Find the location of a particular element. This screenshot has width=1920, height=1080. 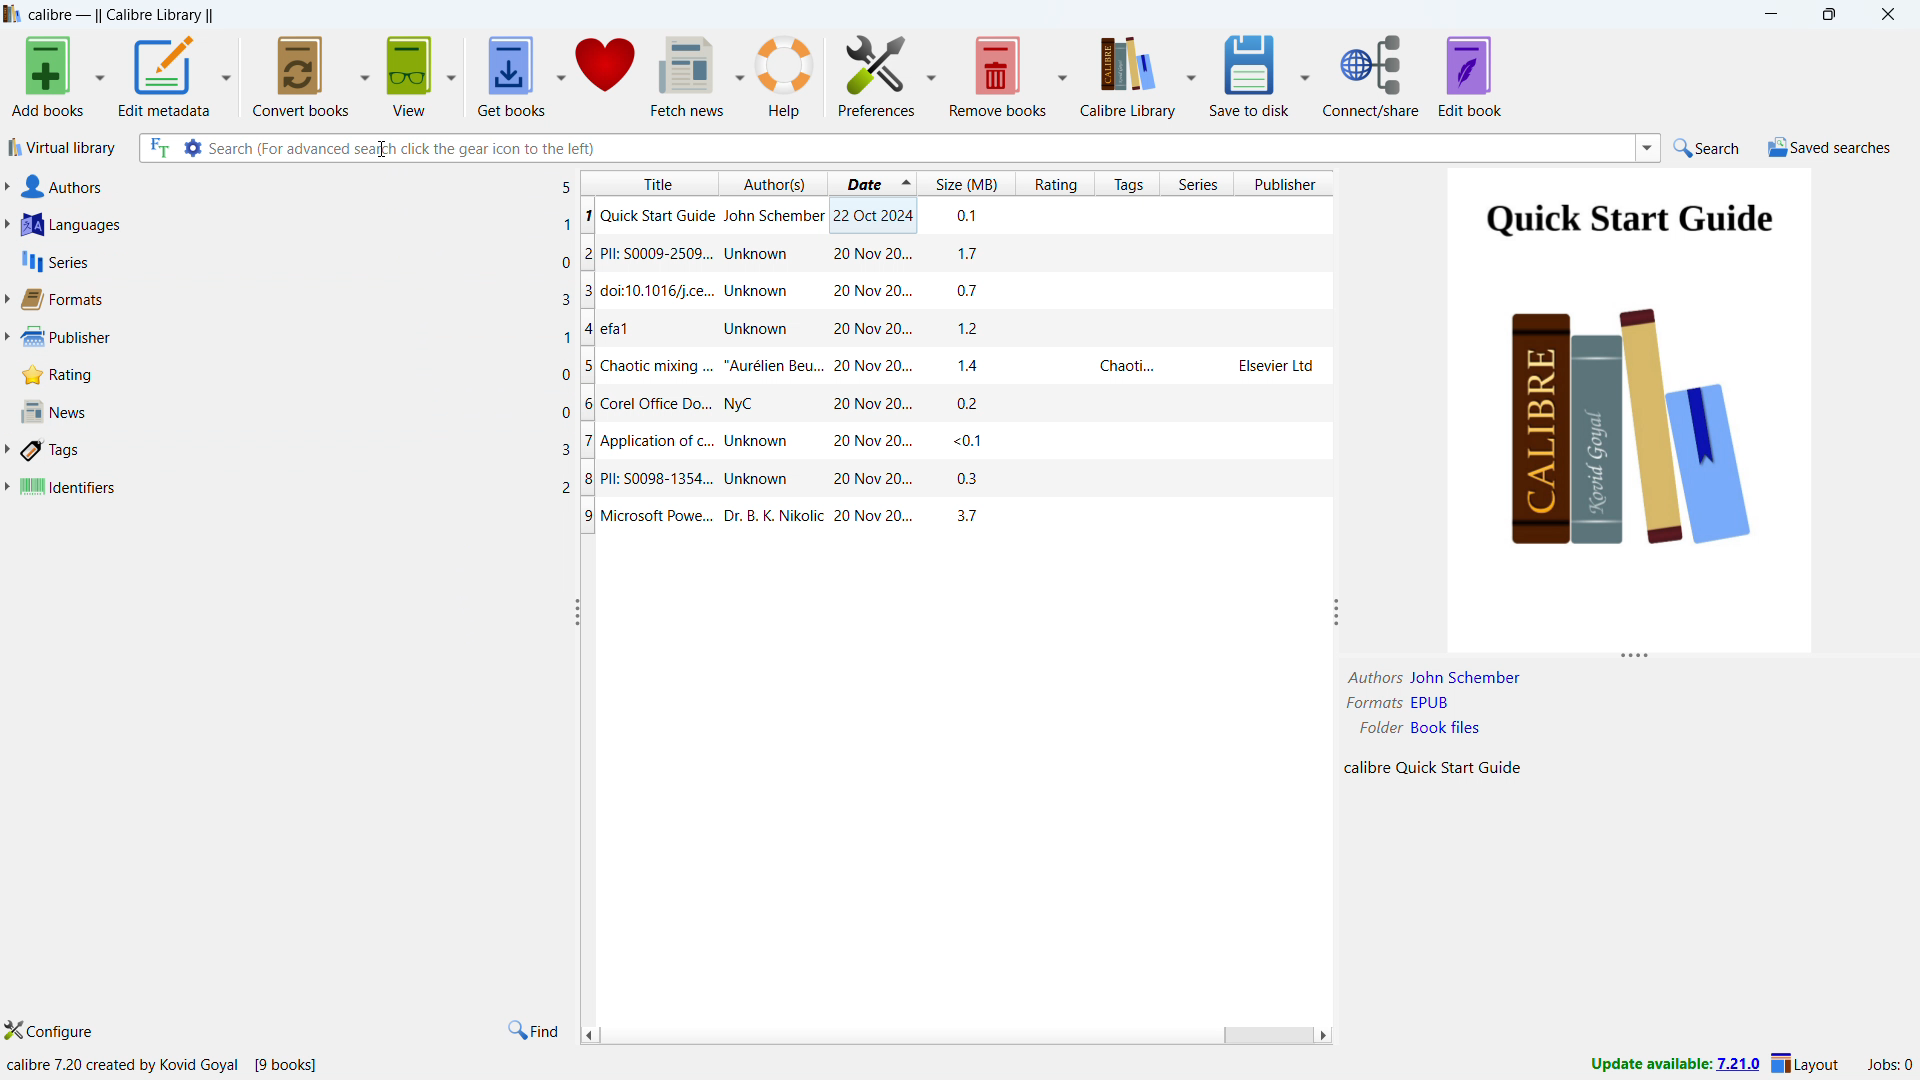

Formats is located at coordinates (1369, 705).